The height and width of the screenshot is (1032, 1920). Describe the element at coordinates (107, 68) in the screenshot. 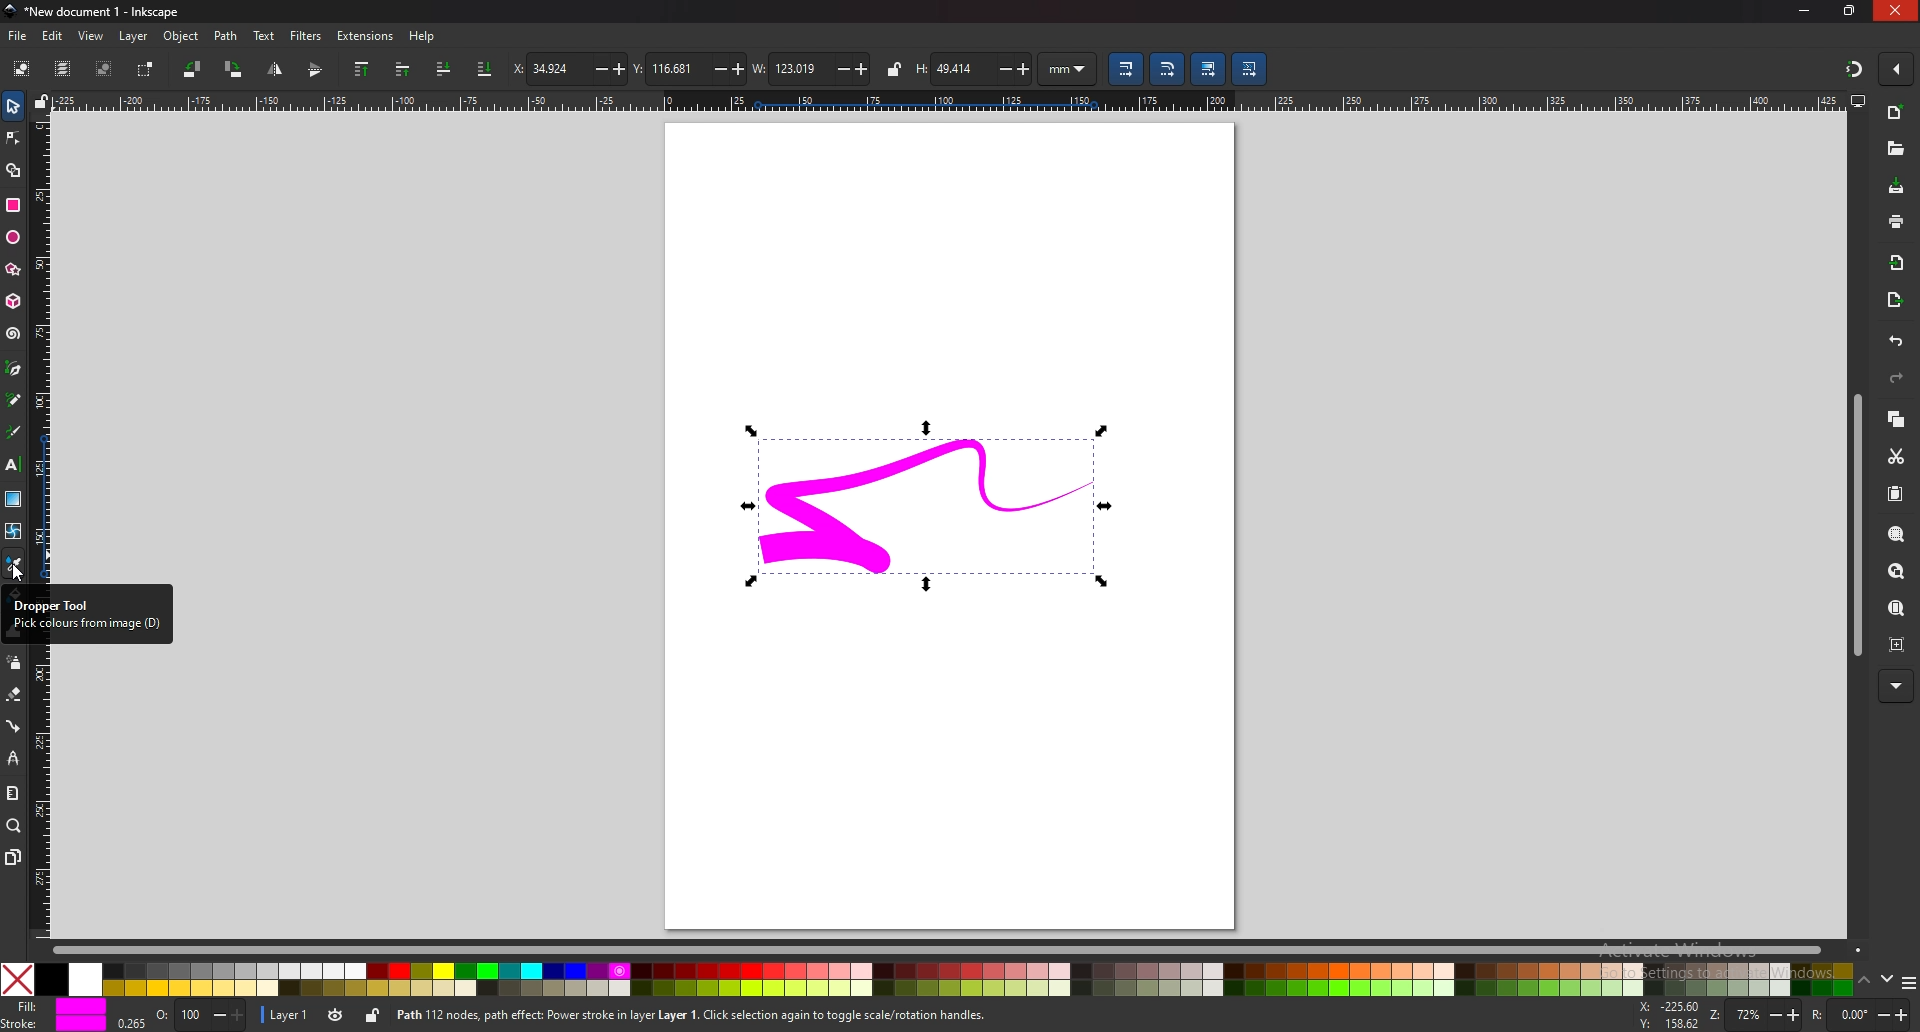

I see `deselect` at that location.